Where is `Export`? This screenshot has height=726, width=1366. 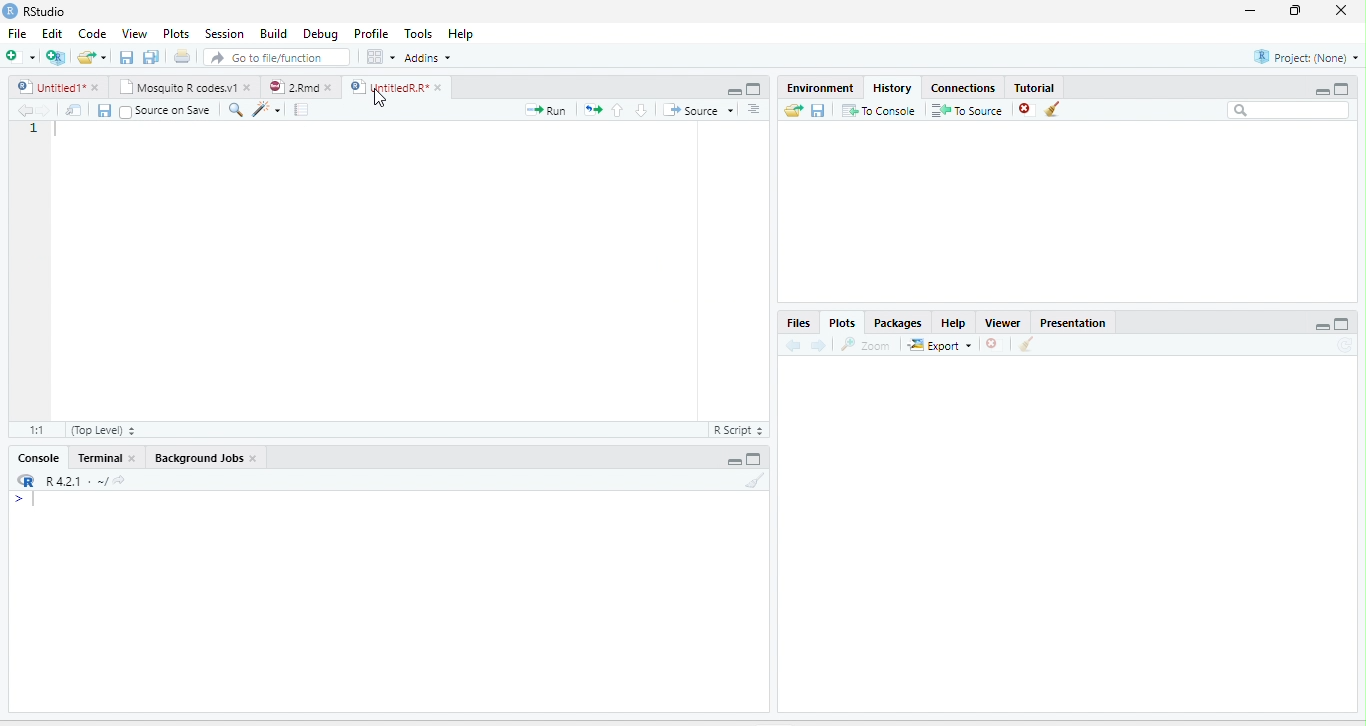 Export is located at coordinates (940, 345).